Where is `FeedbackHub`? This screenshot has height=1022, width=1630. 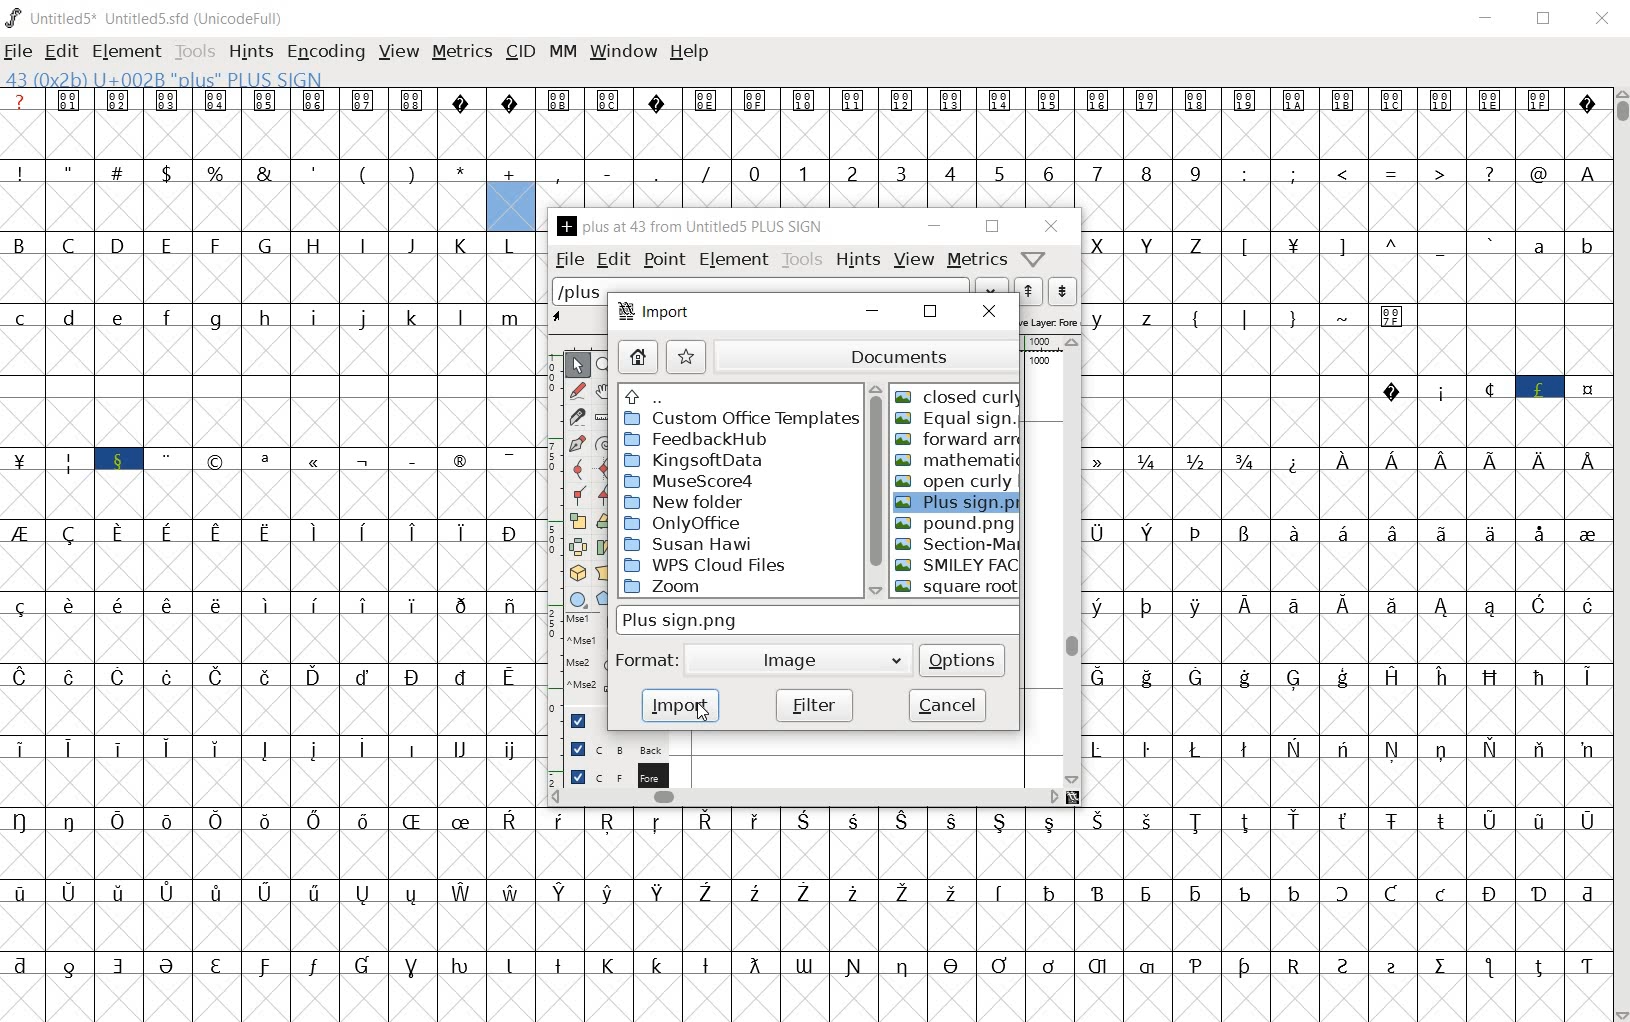
FeedbackHub is located at coordinates (696, 438).